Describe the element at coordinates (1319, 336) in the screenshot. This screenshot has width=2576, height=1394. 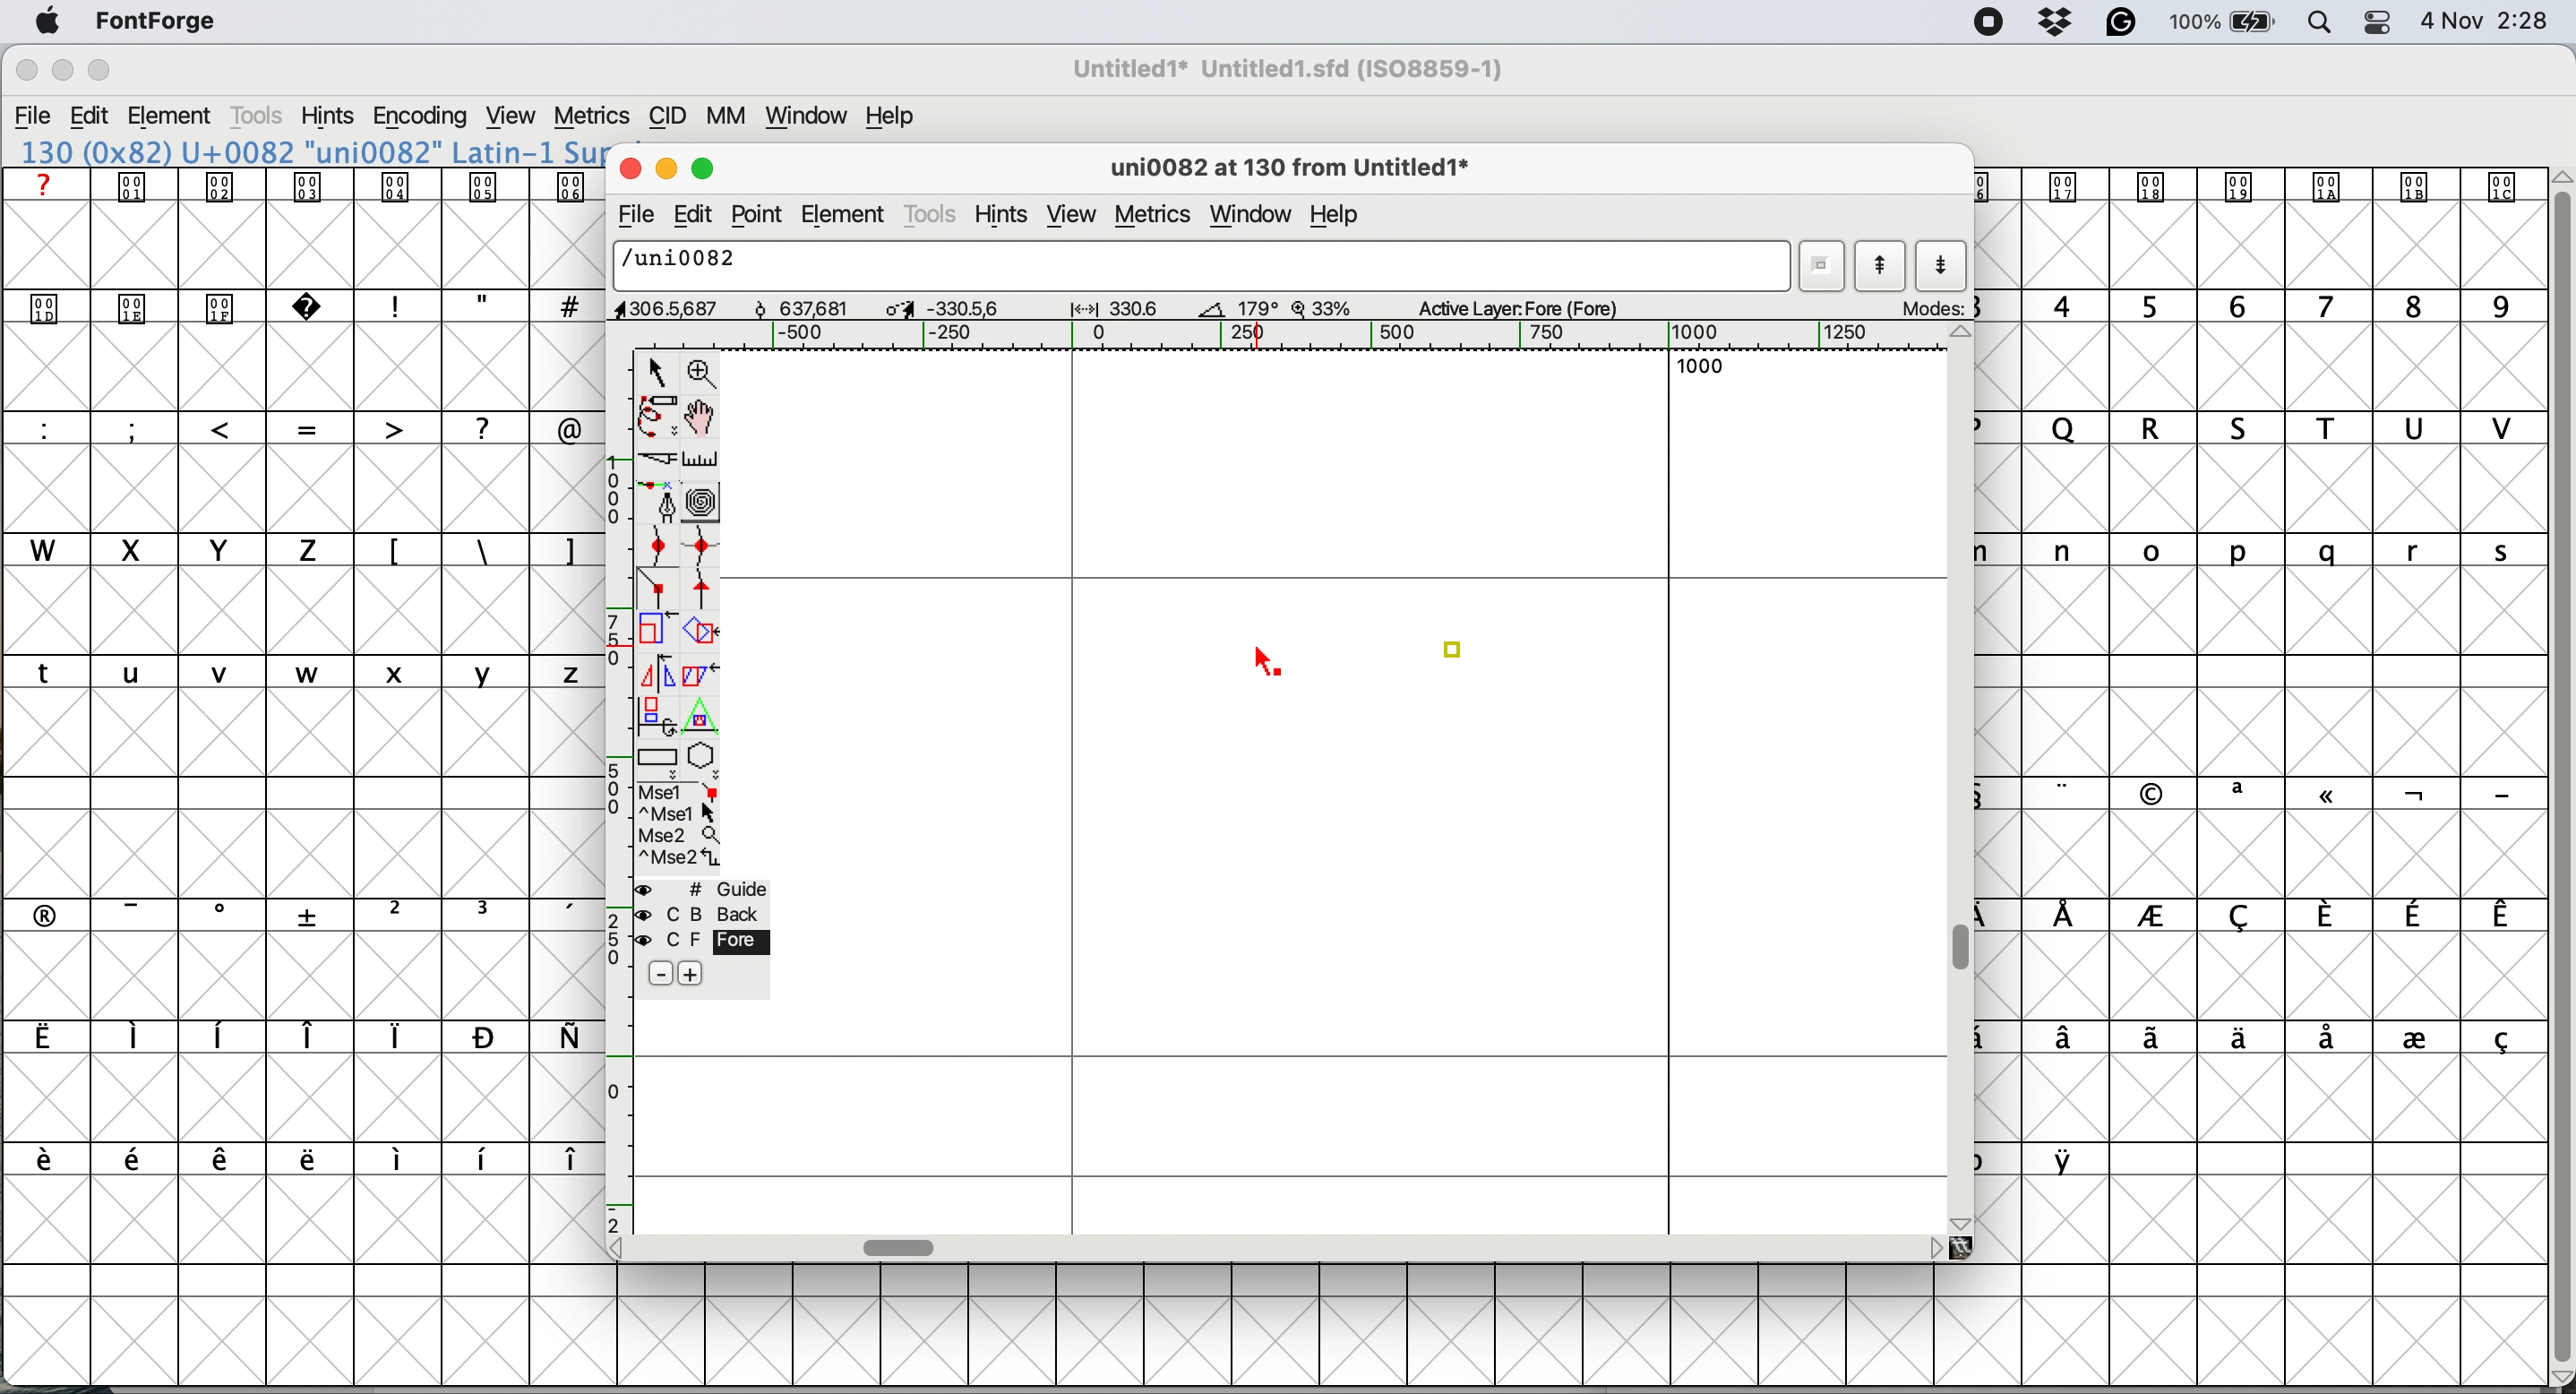
I see `horizontal scale` at that location.